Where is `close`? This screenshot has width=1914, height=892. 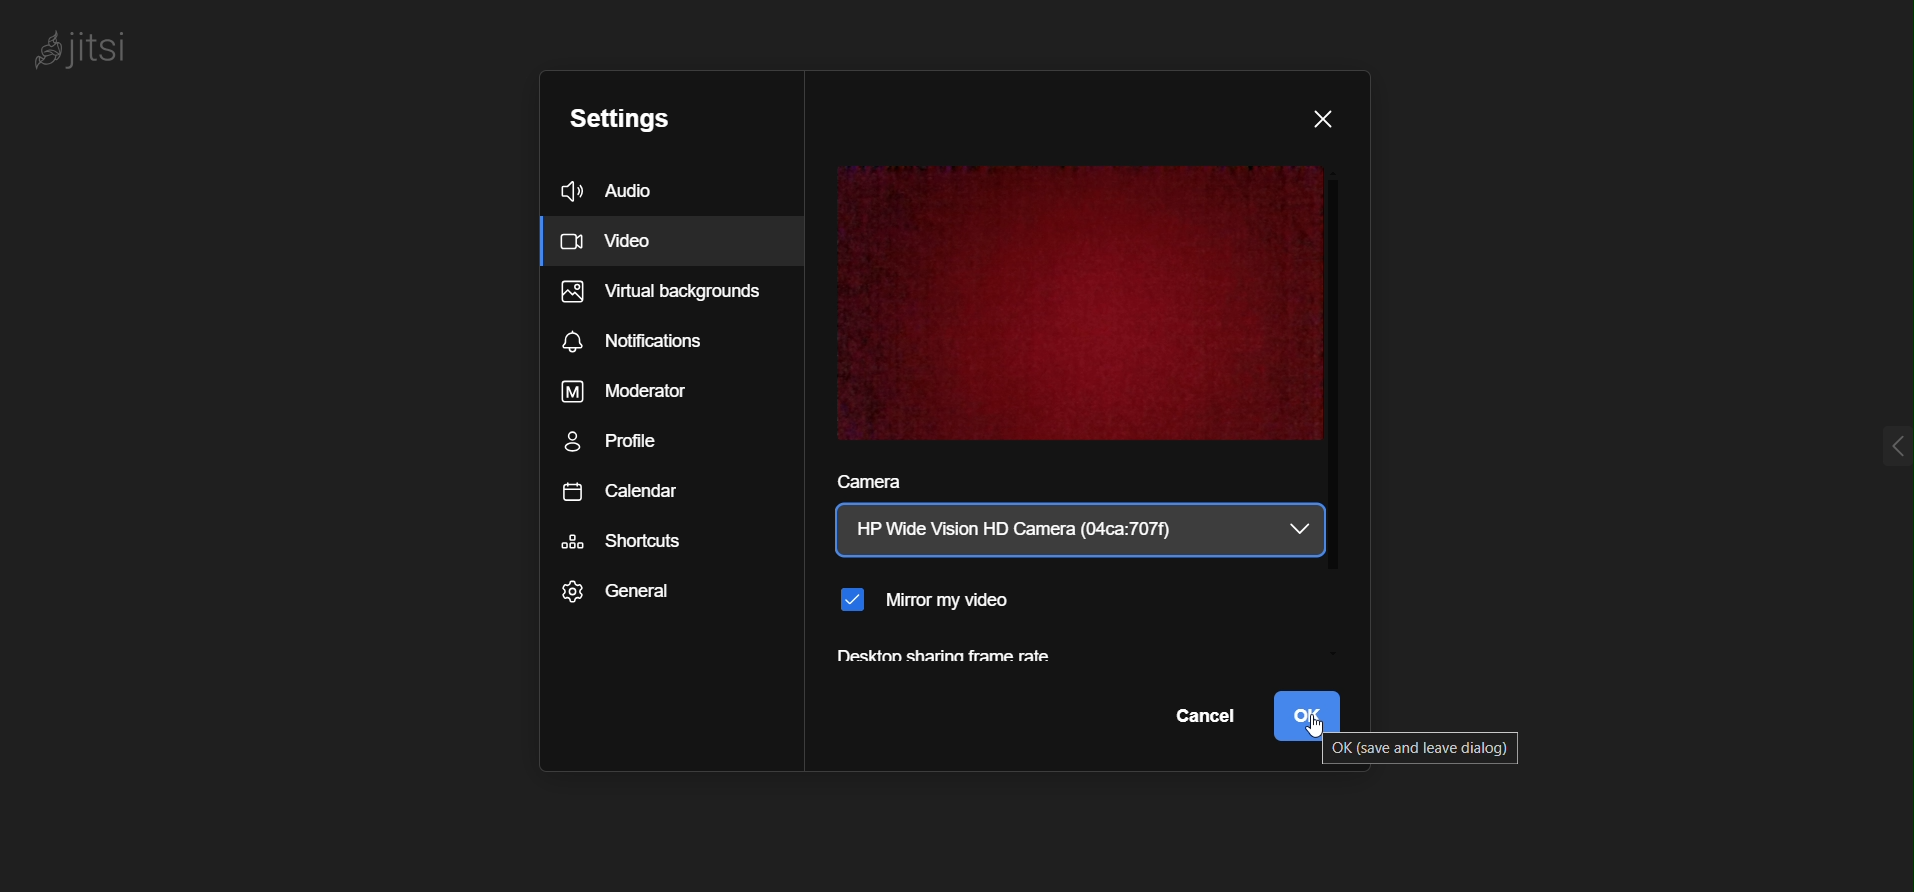
close is located at coordinates (1321, 116).